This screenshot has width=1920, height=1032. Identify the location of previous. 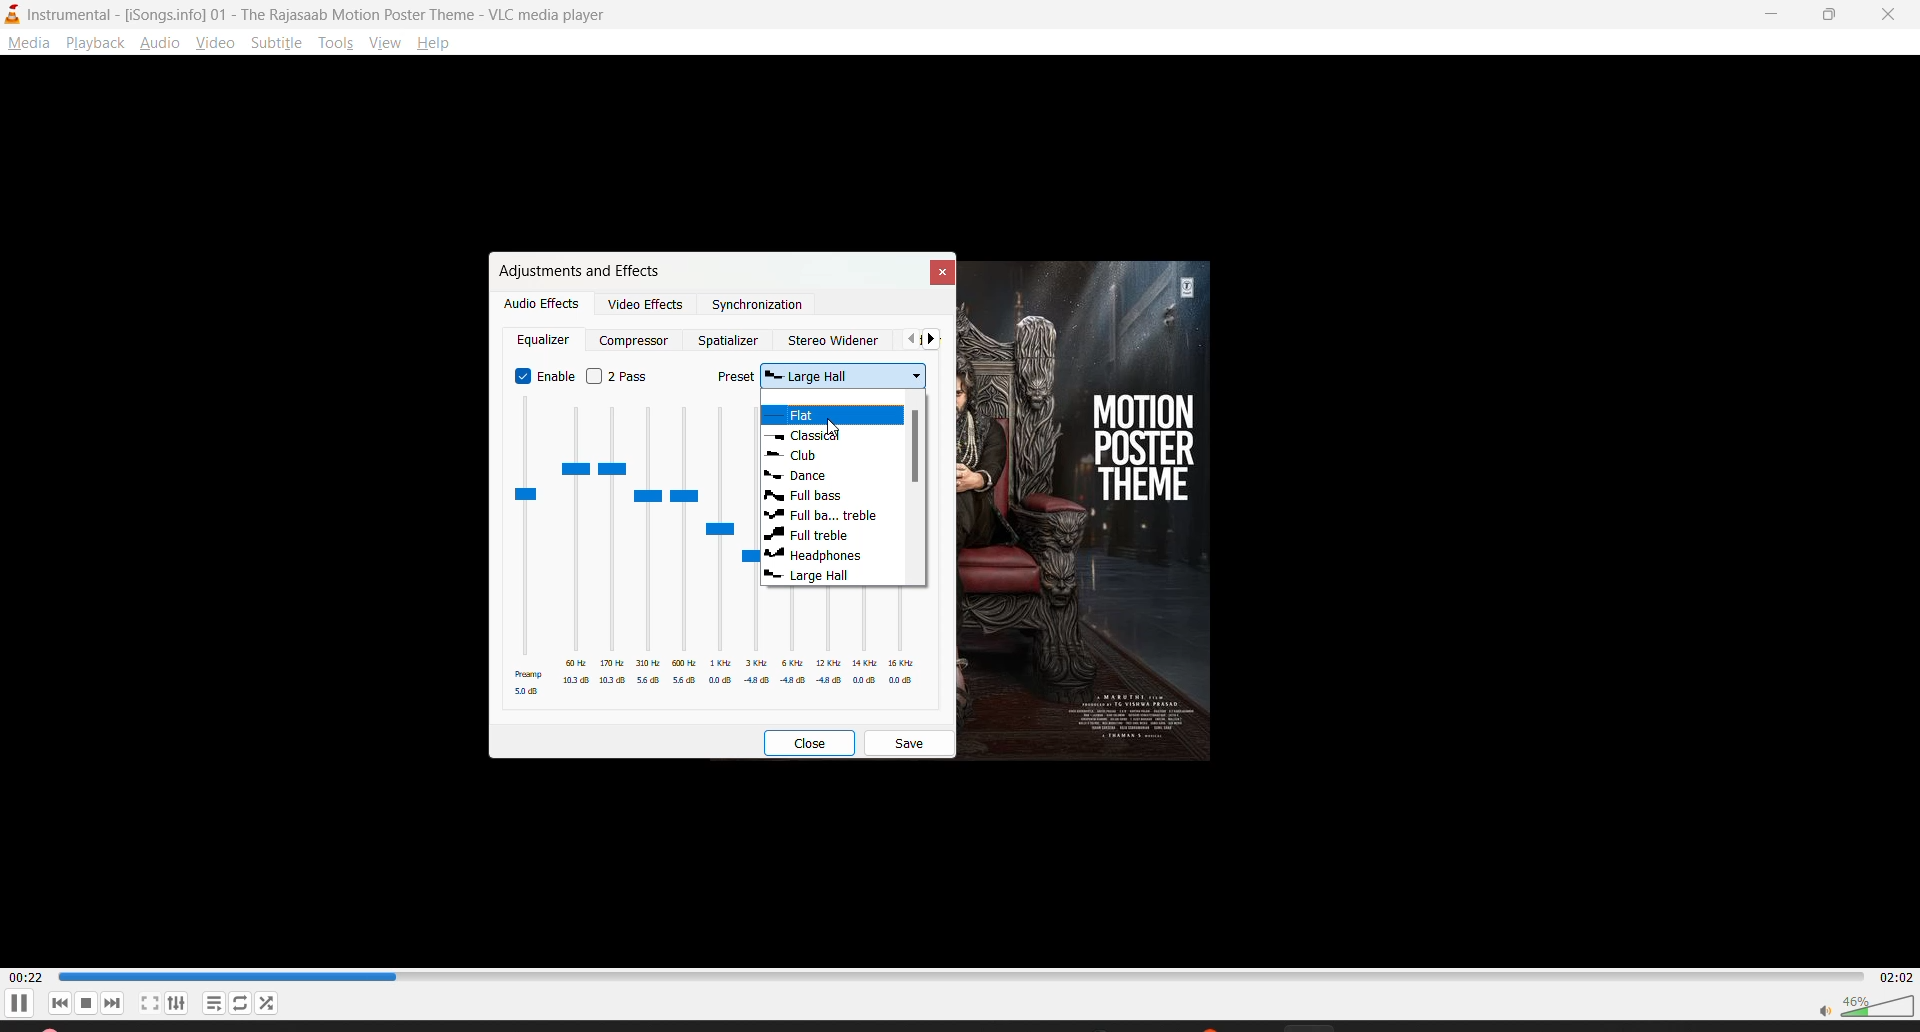
(907, 341).